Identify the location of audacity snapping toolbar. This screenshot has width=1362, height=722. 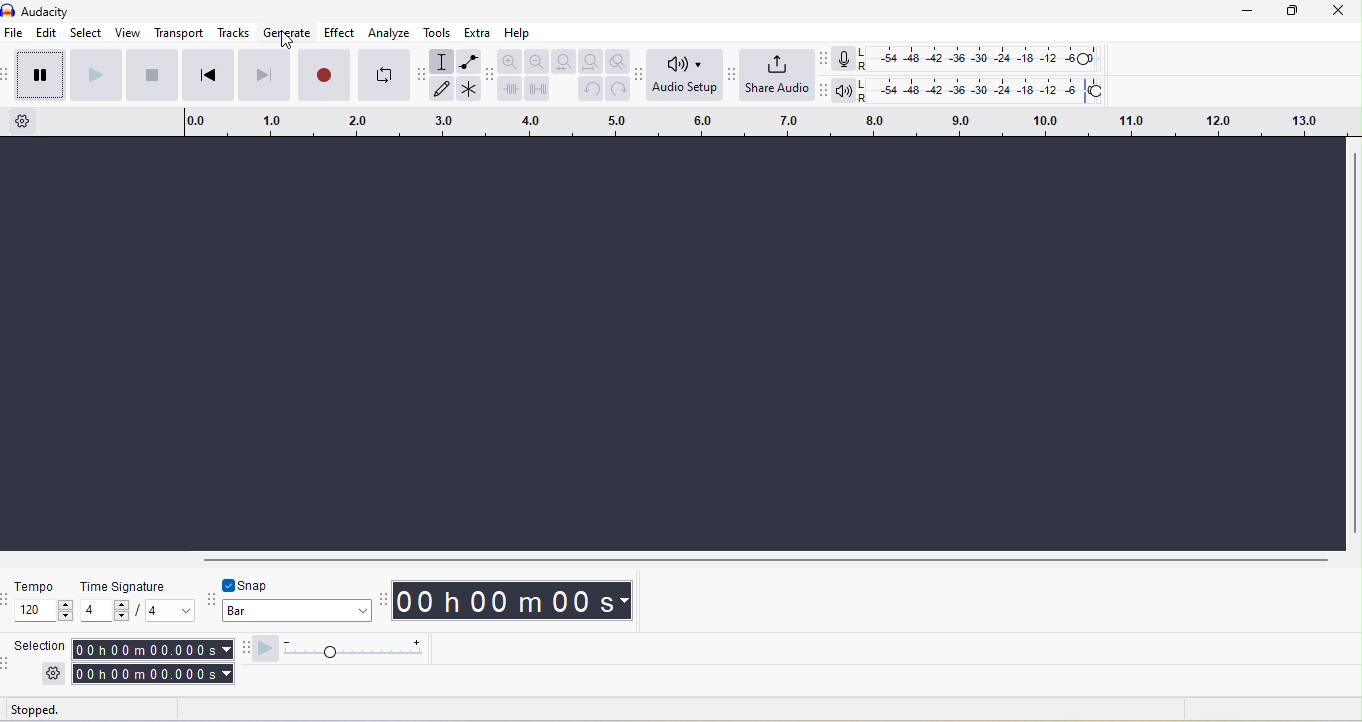
(213, 597).